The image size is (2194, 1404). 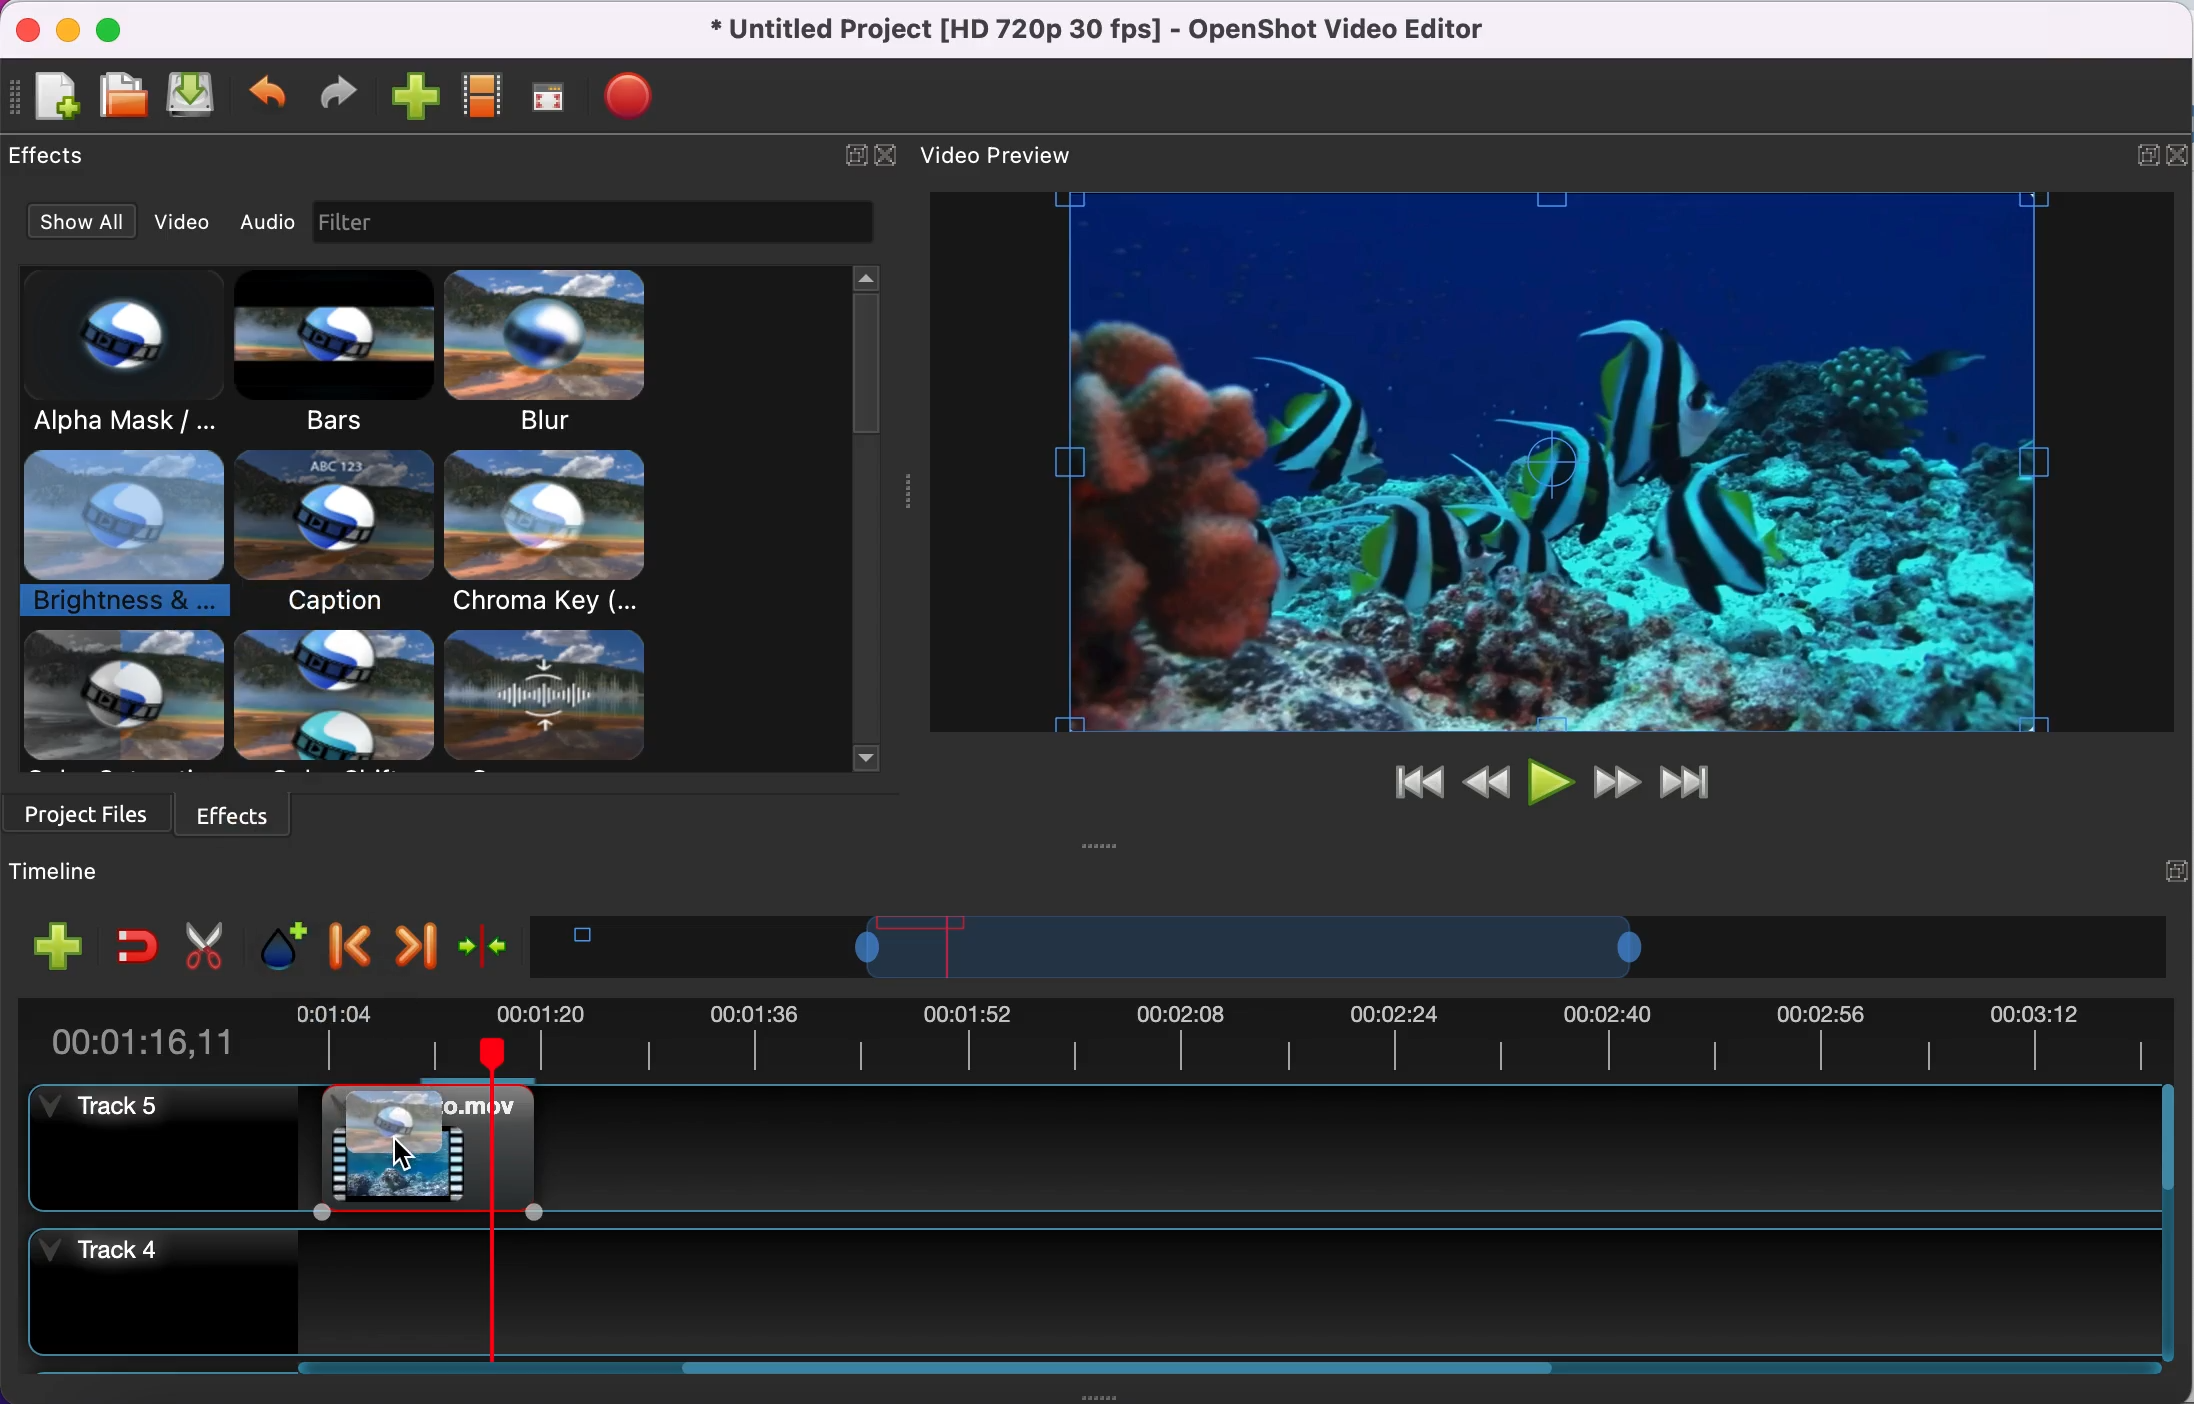 What do you see at coordinates (2143, 153) in the screenshot?
I see `expand/hide` at bounding box center [2143, 153].